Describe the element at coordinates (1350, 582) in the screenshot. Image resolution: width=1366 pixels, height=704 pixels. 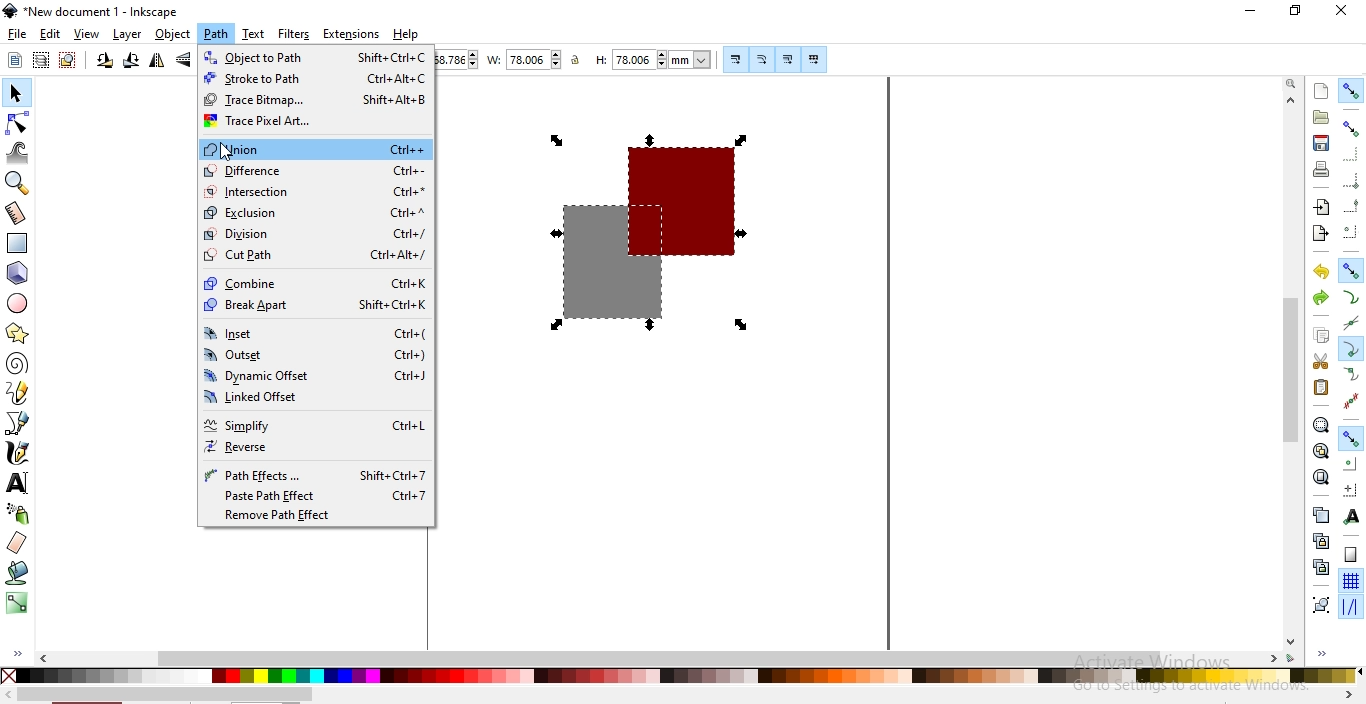
I see `snap to grids` at that location.